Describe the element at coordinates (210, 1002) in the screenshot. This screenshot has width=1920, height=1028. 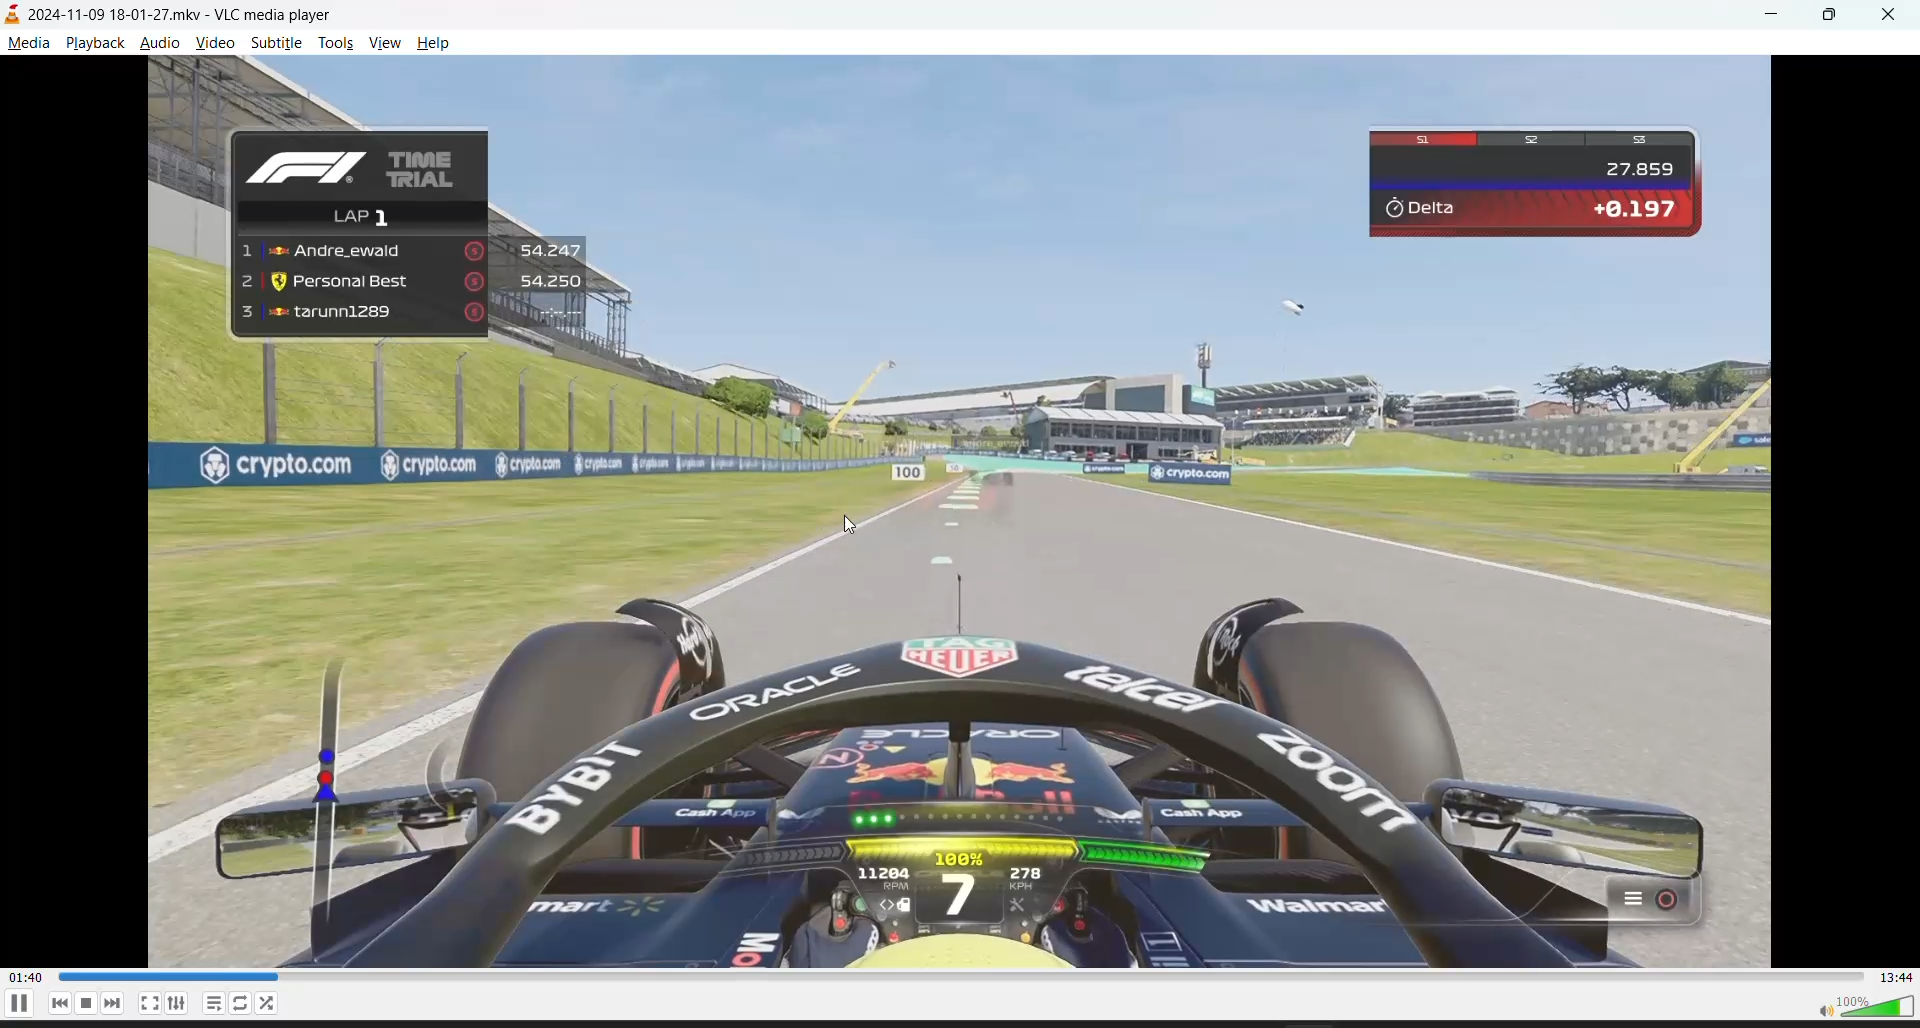
I see `playlist` at that location.